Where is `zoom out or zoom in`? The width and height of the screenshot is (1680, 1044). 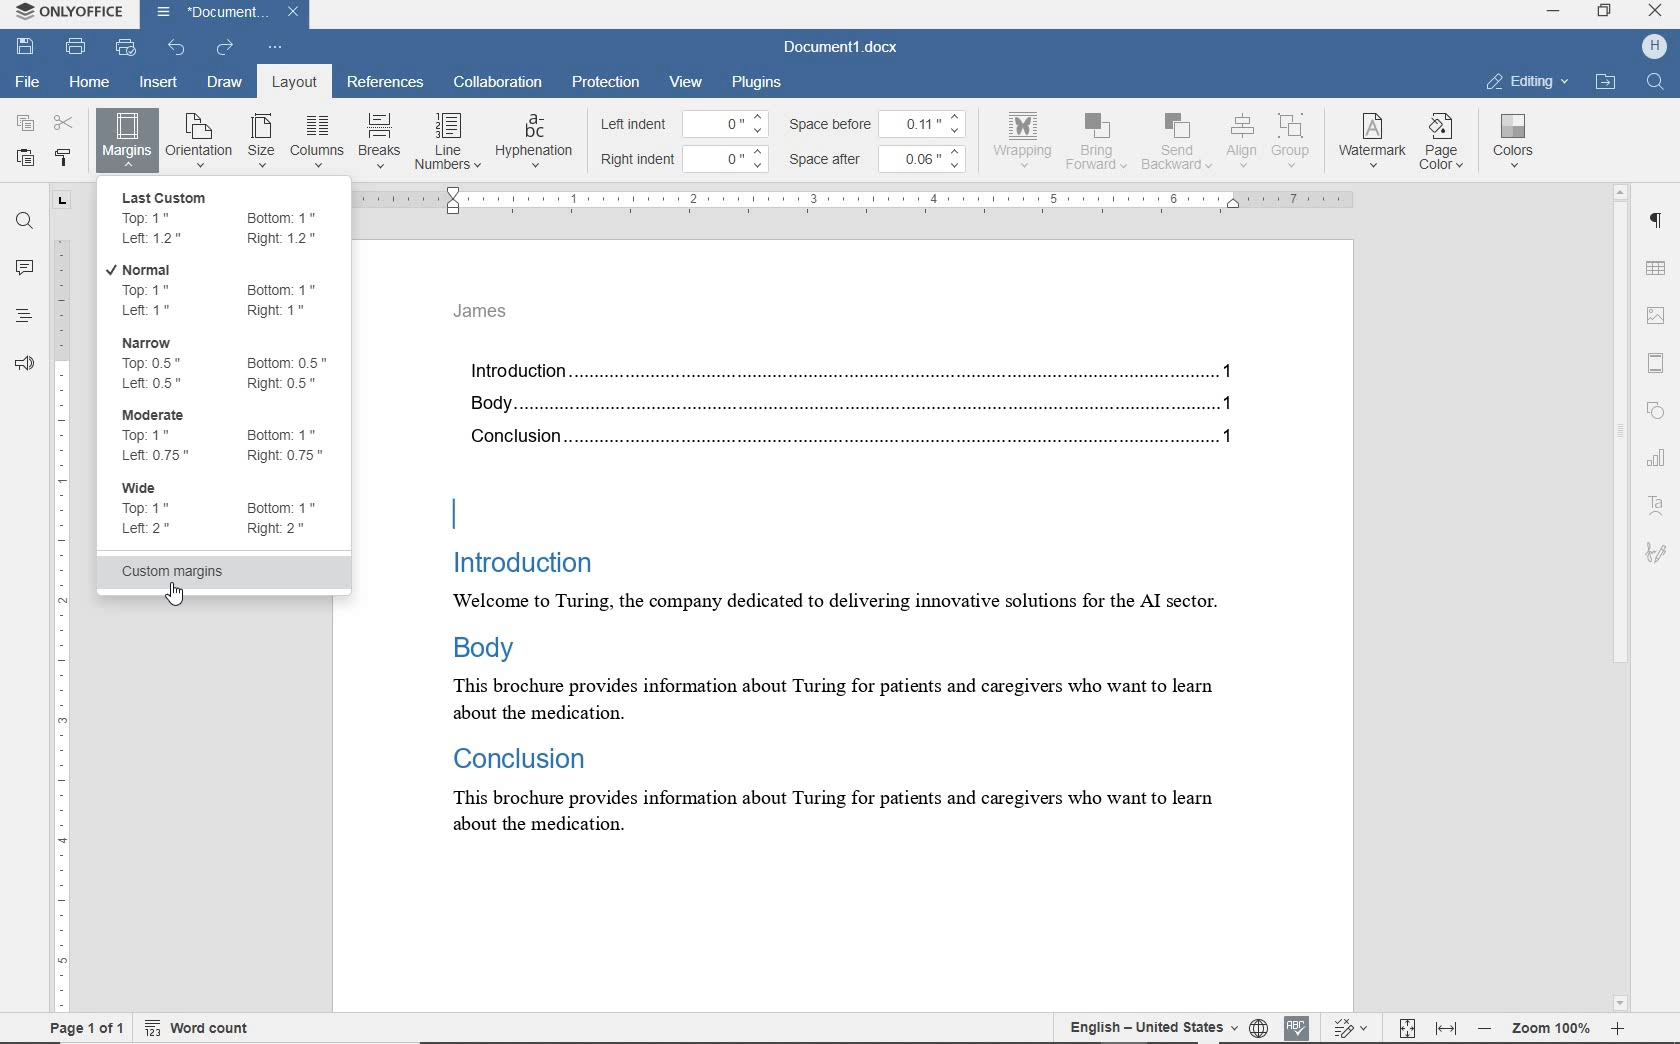
zoom out or zoom in is located at coordinates (1551, 1027).